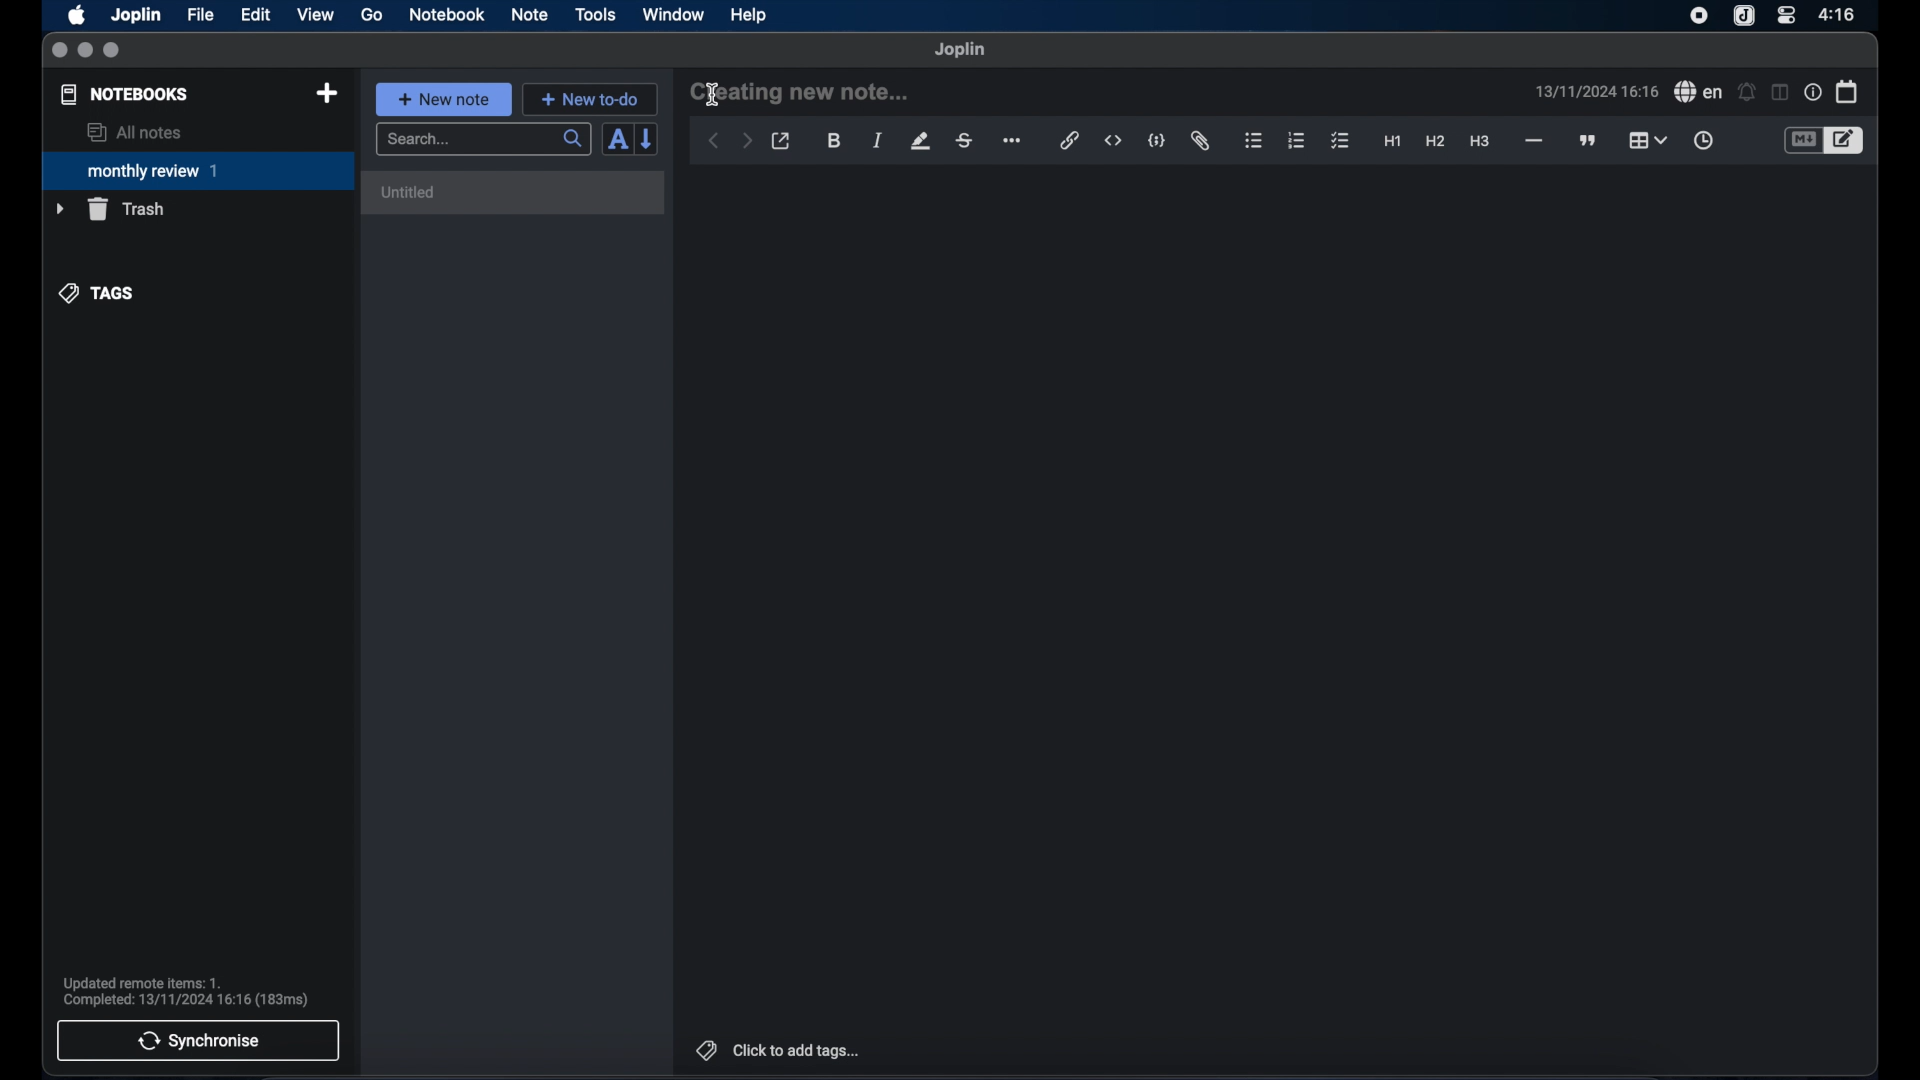 This screenshot has height=1080, width=1920. What do you see at coordinates (1781, 92) in the screenshot?
I see `toggle editor layout` at bounding box center [1781, 92].